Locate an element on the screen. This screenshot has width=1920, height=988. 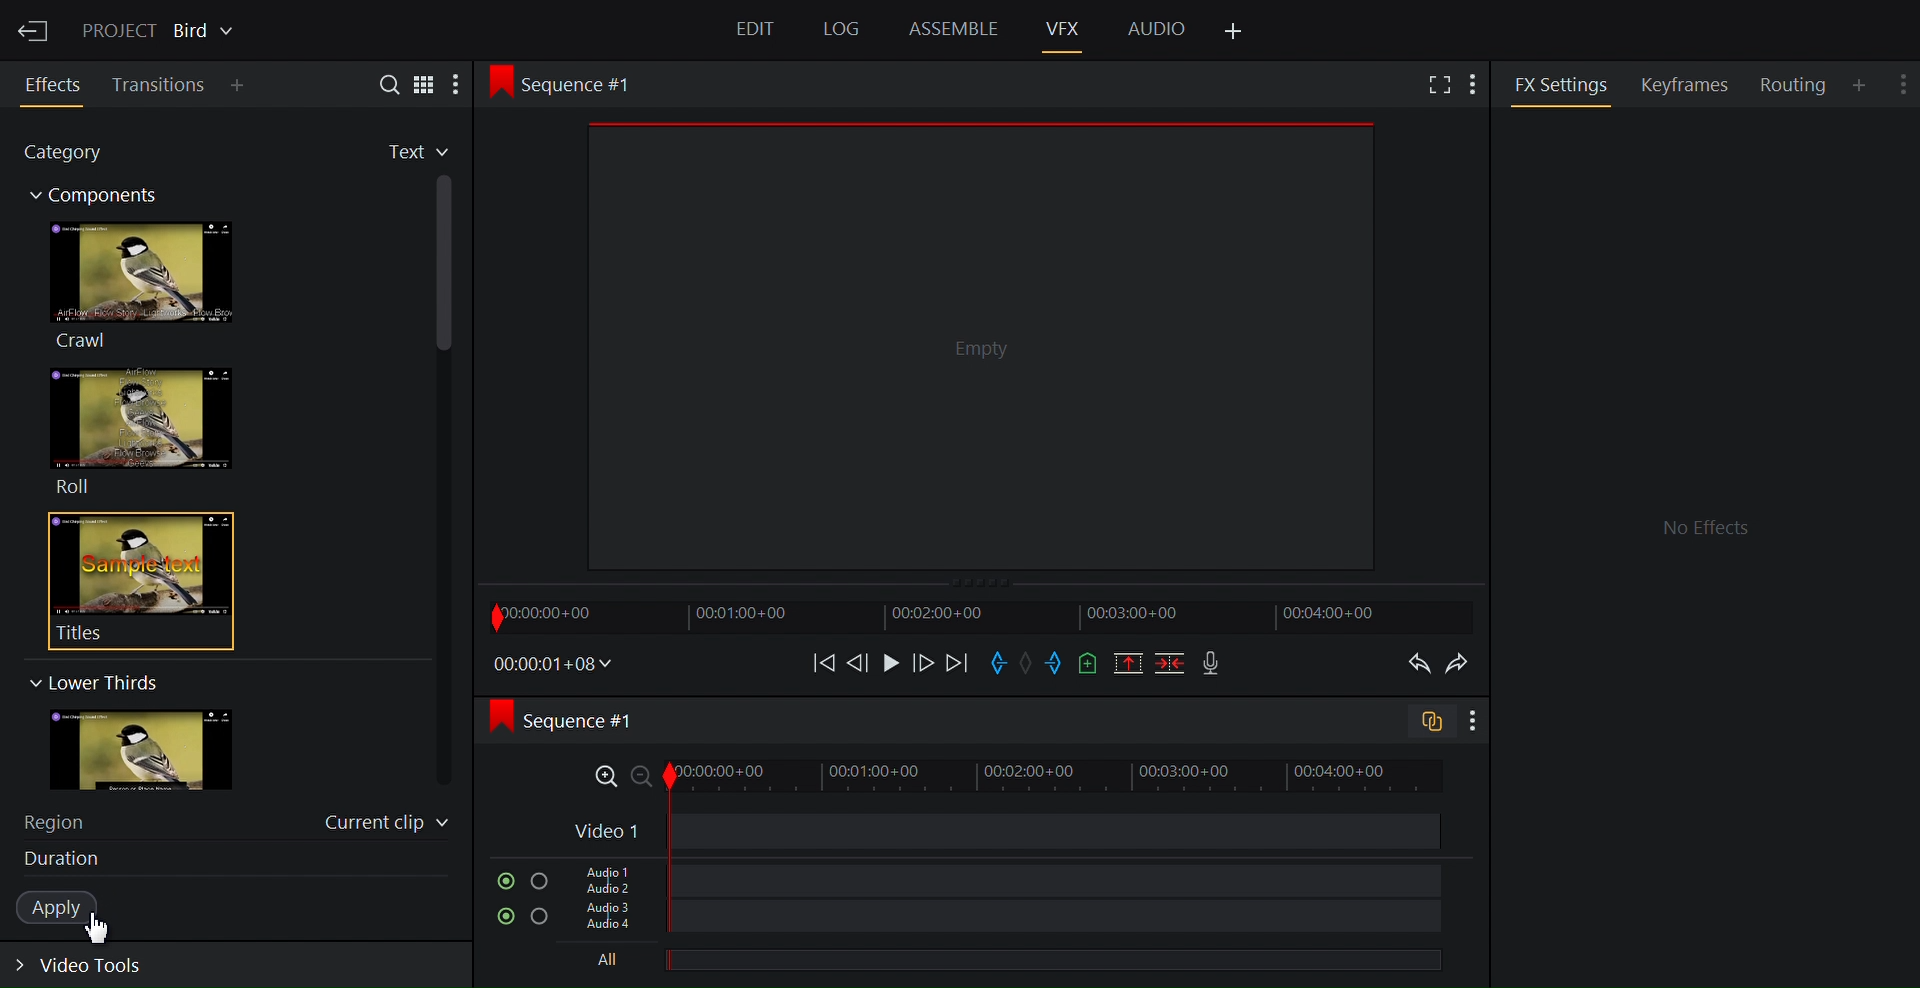
Audio Track 3, Audio Track 4 is located at coordinates (1003, 921).